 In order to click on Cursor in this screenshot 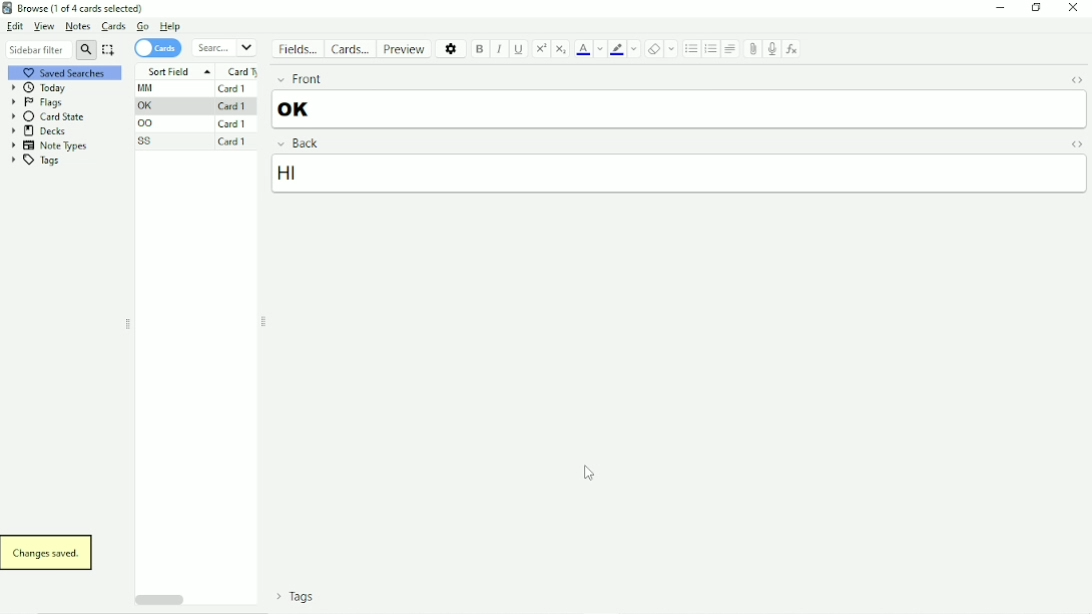, I will do `click(594, 475)`.